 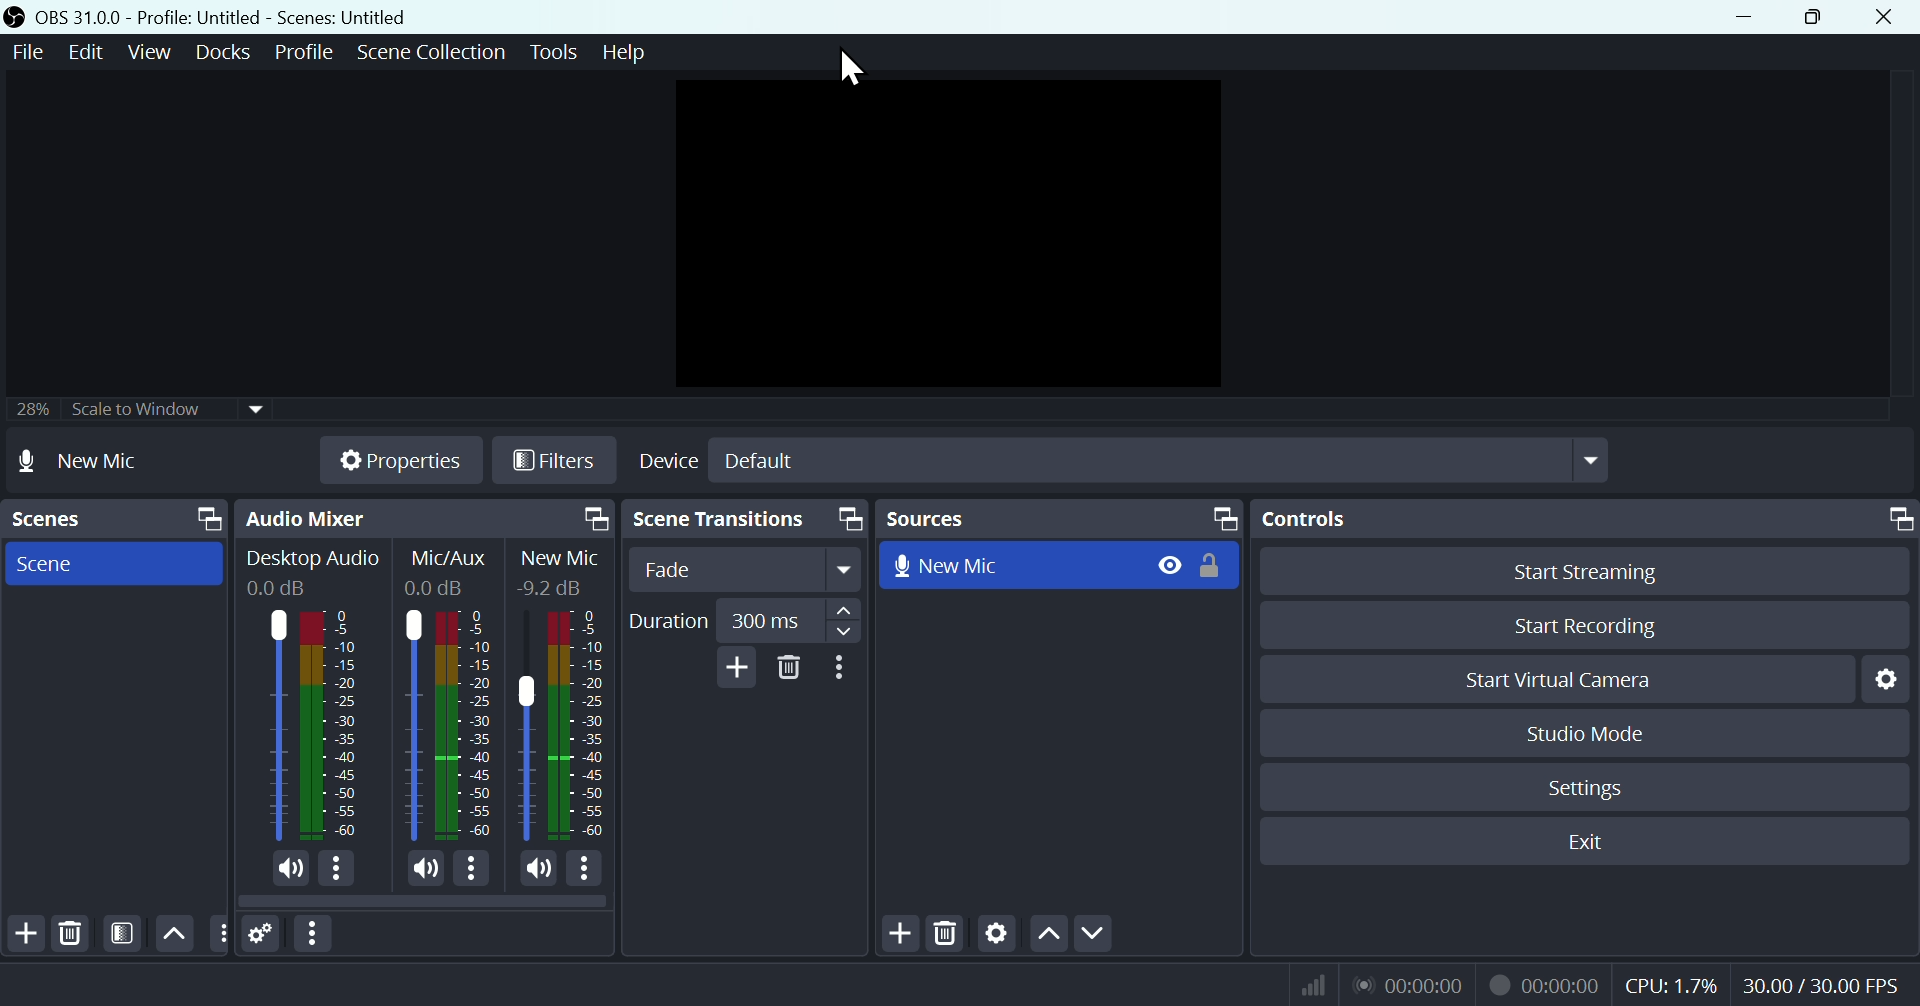 What do you see at coordinates (843, 668) in the screenshot?
I see `More options` at bounding box center [843, 668].